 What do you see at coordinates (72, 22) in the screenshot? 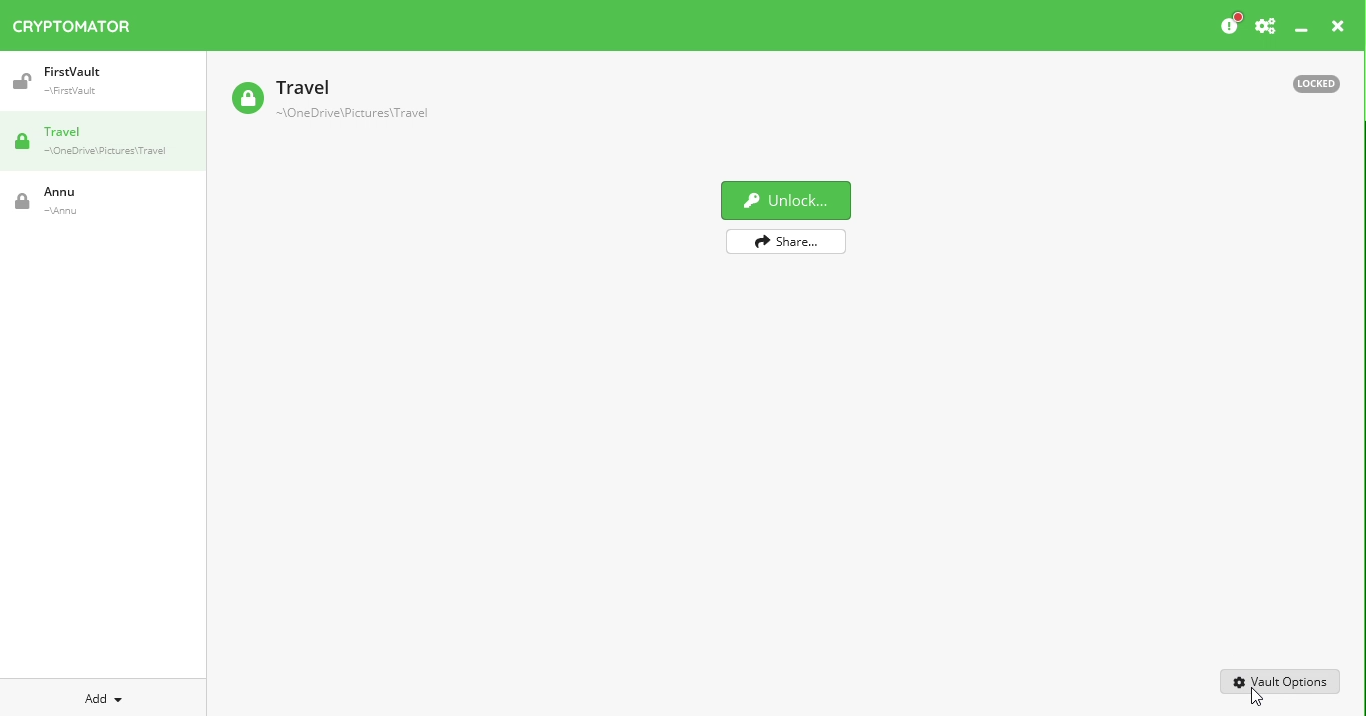
I see `Cryptomator` at bounding box center [72, 22].